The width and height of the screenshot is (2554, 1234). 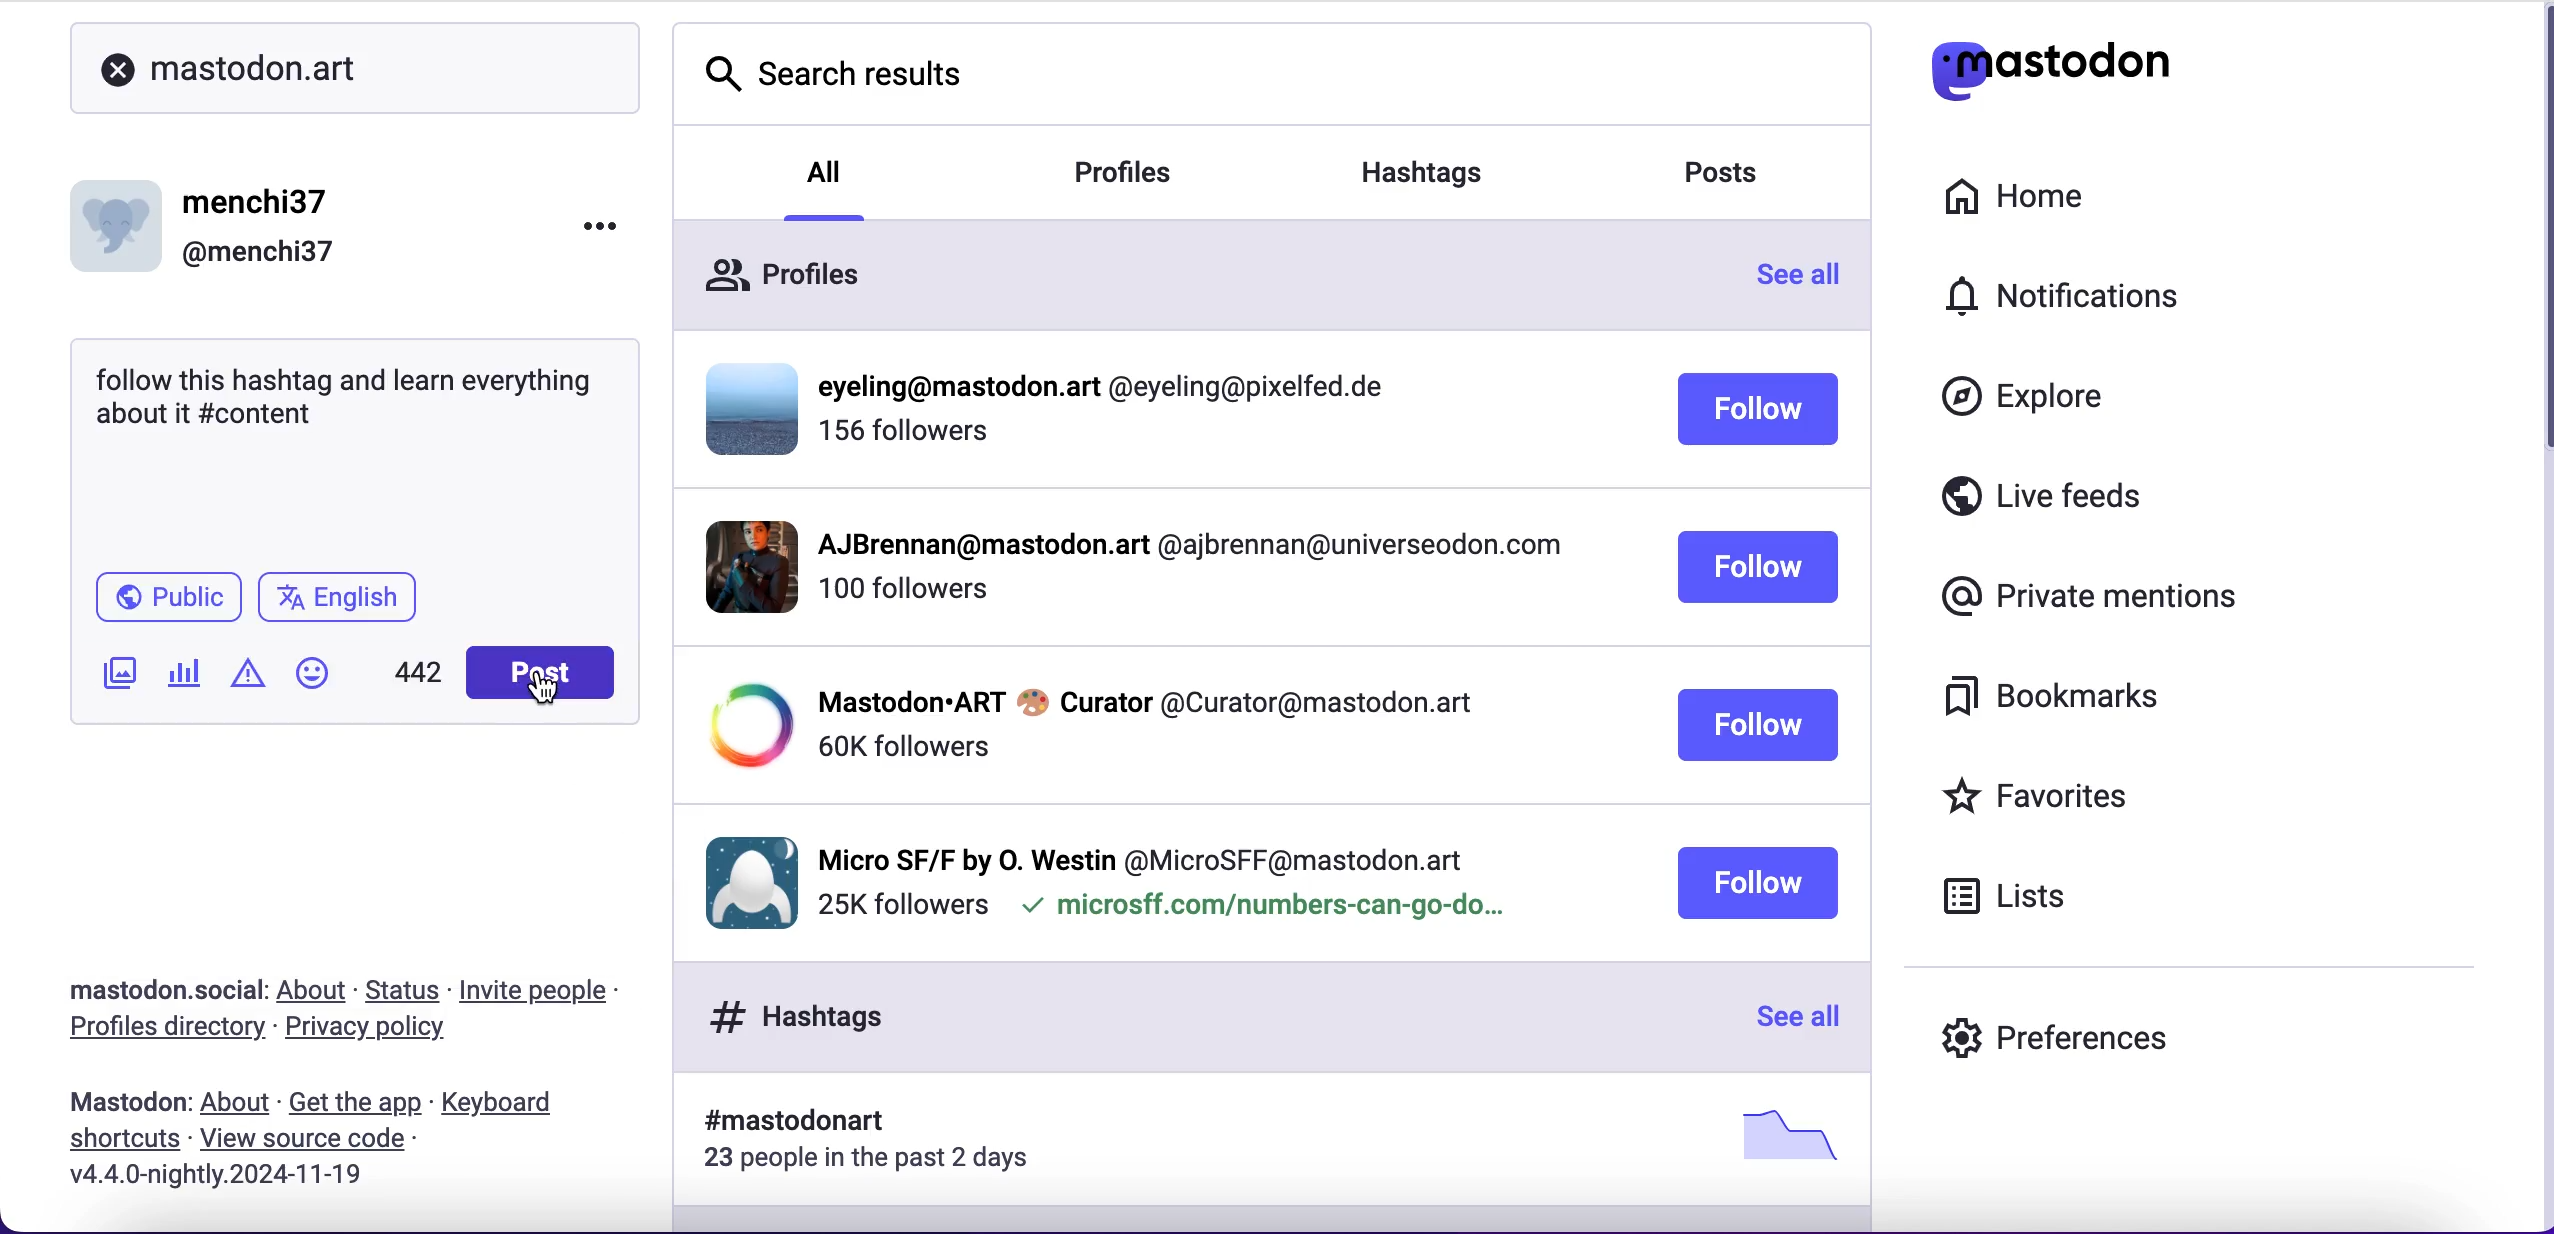 I want to click on hashtags, so click(x=1448, y=165).